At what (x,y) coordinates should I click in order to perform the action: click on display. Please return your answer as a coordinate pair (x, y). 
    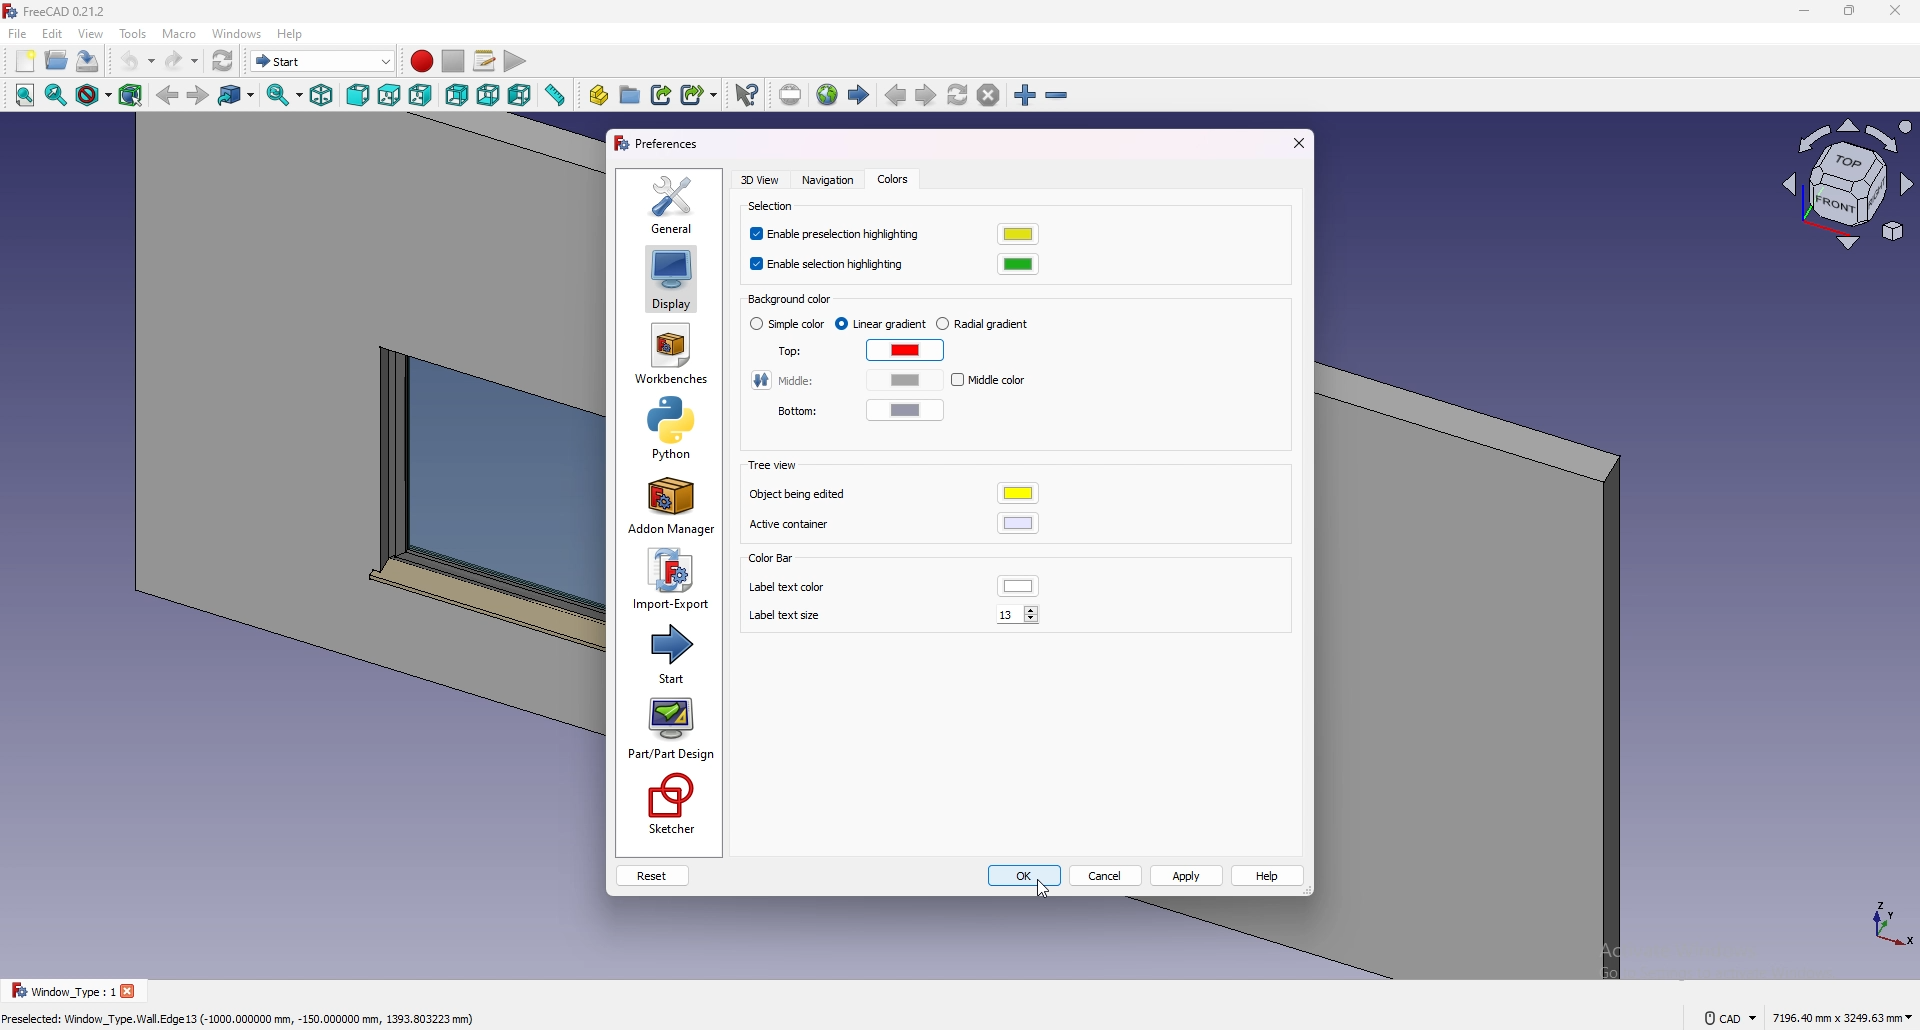
    Looking at the image, I should click on (670, 278).